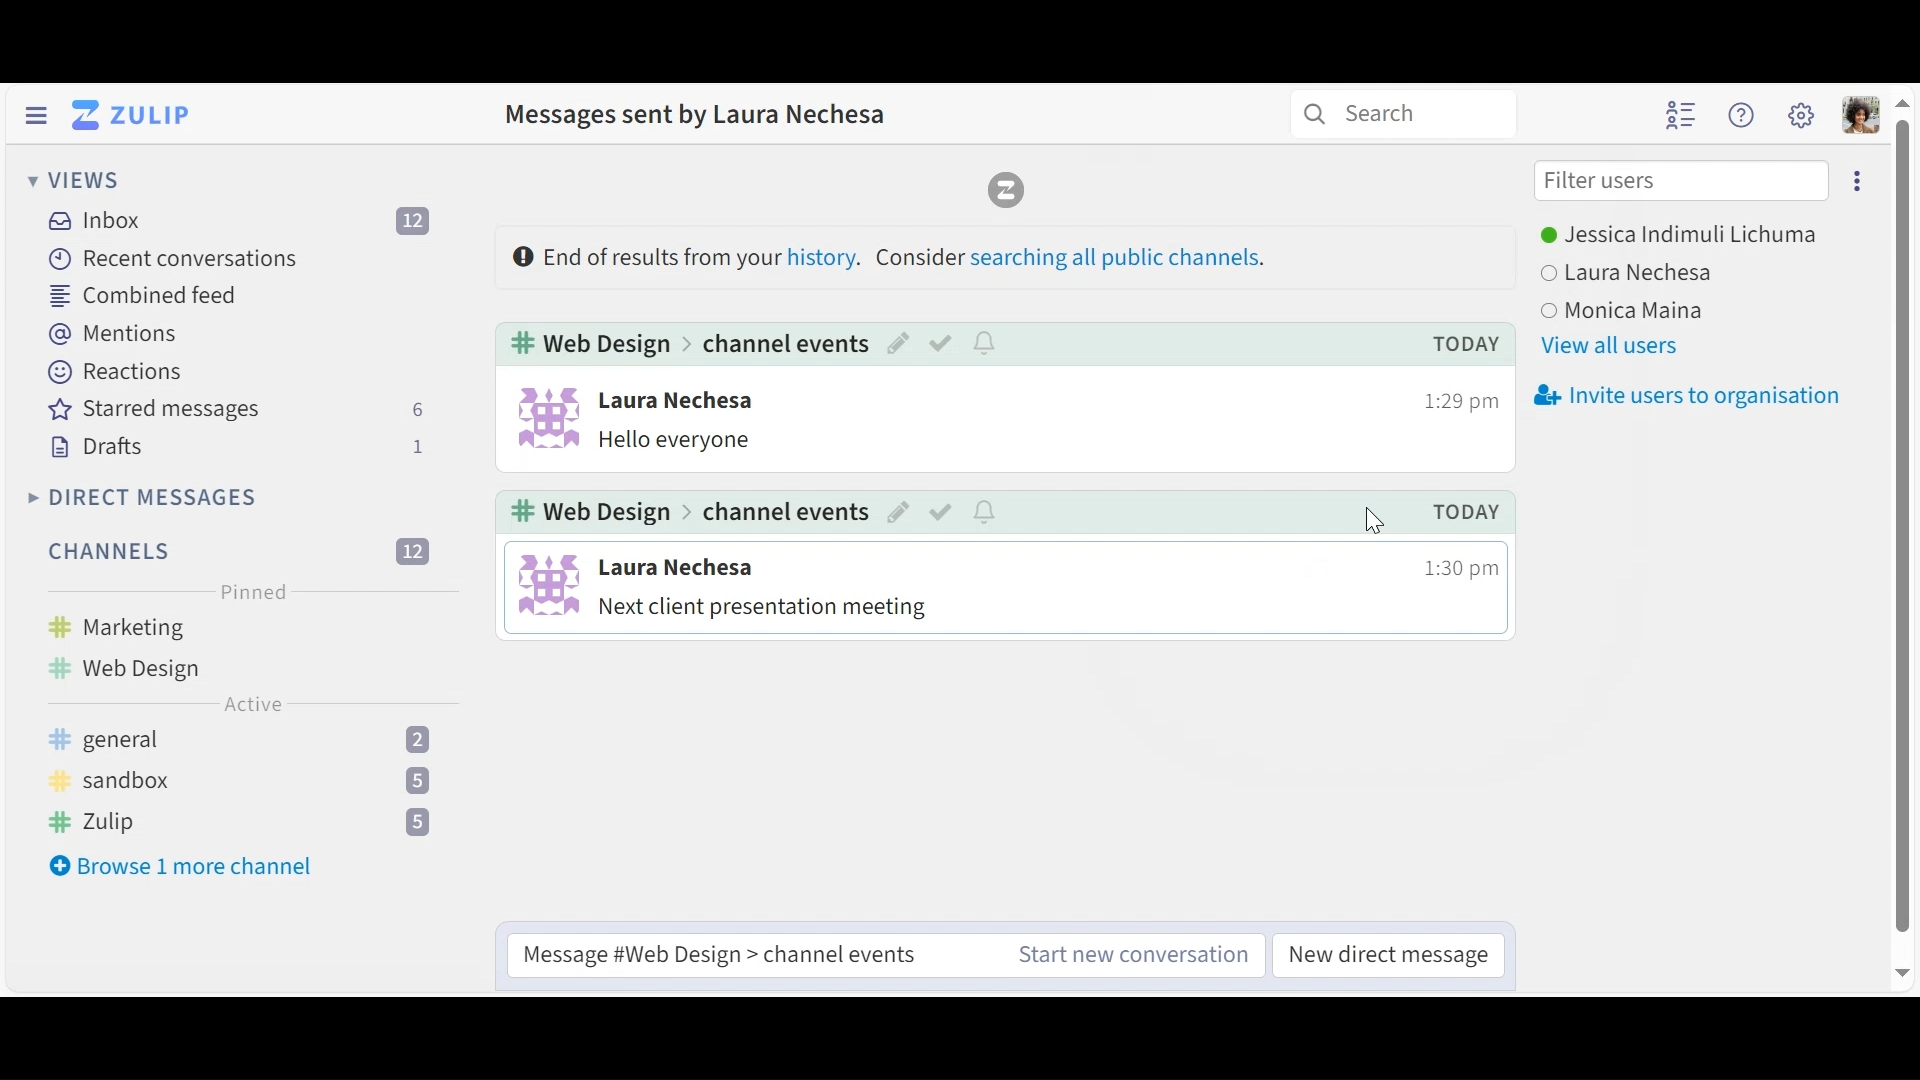  Describe the element at coordinates (897, 256) in the screenshot. I see `Results from sender history` at that location.